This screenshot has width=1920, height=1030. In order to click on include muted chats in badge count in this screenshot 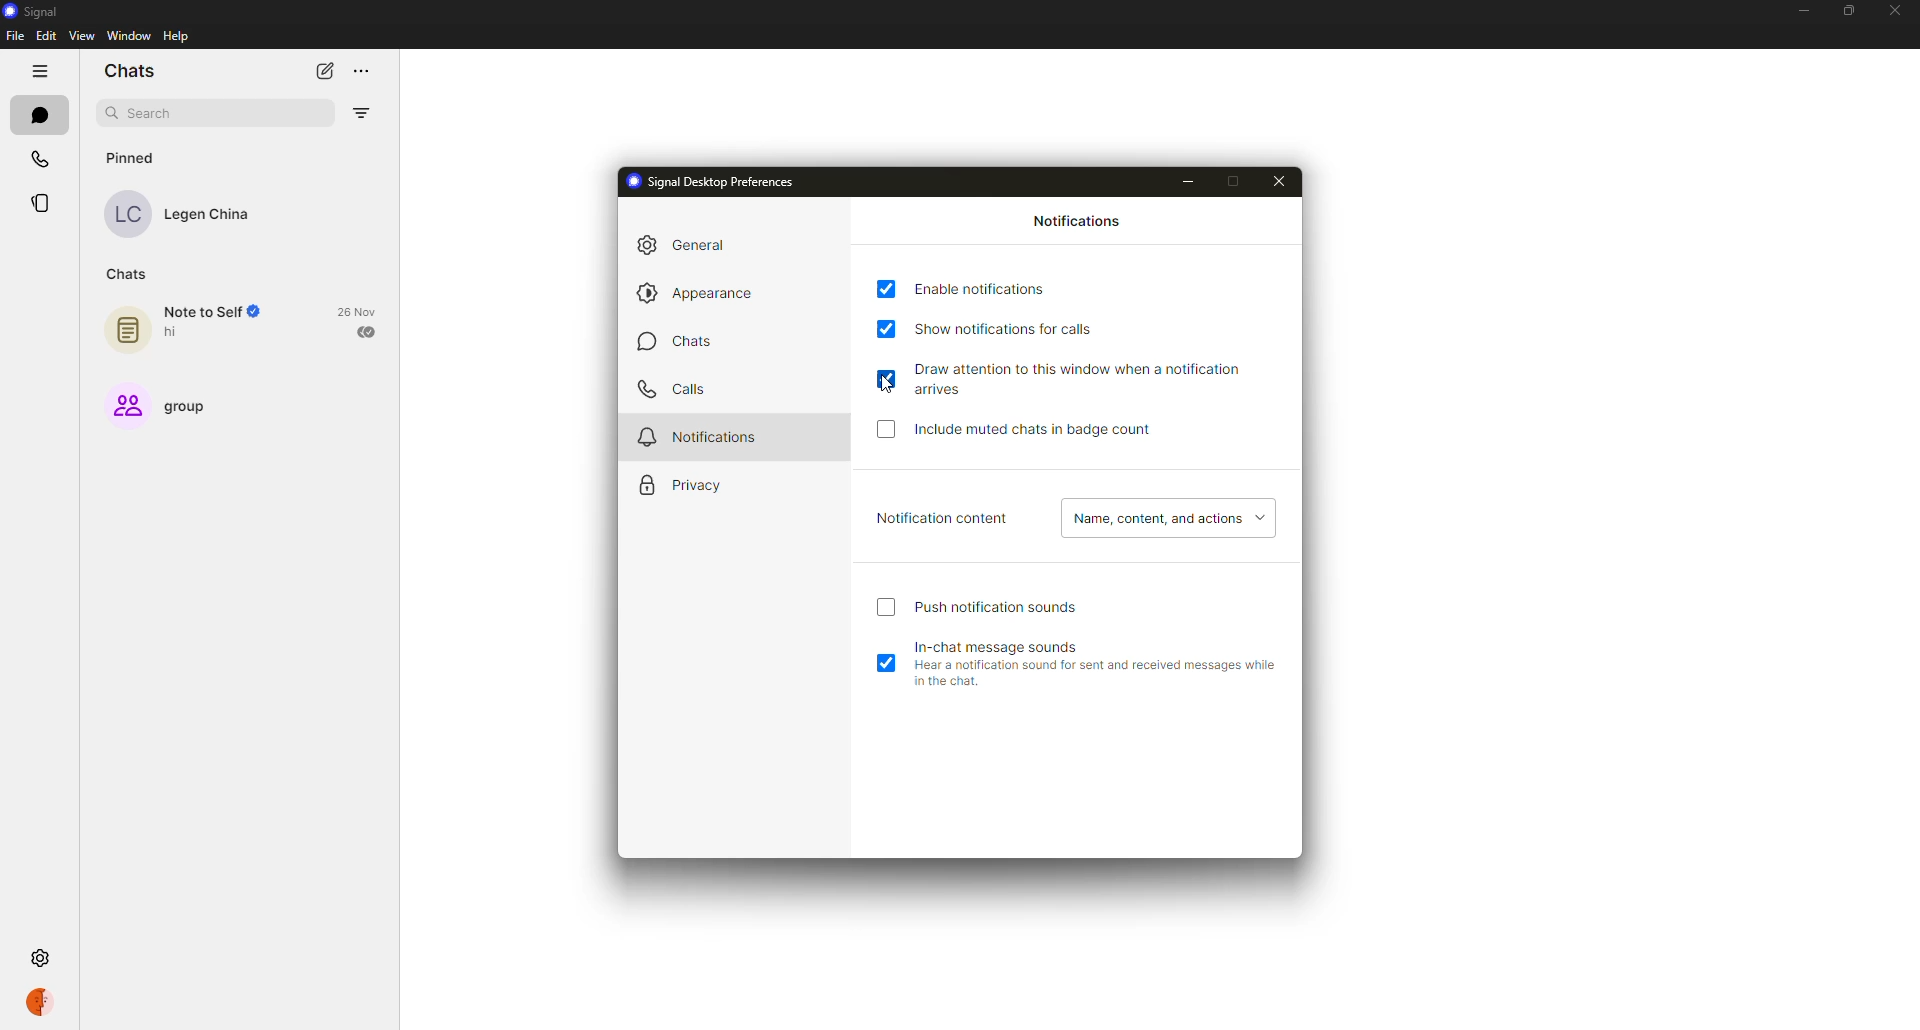, I will do `click(1038, 430)`.